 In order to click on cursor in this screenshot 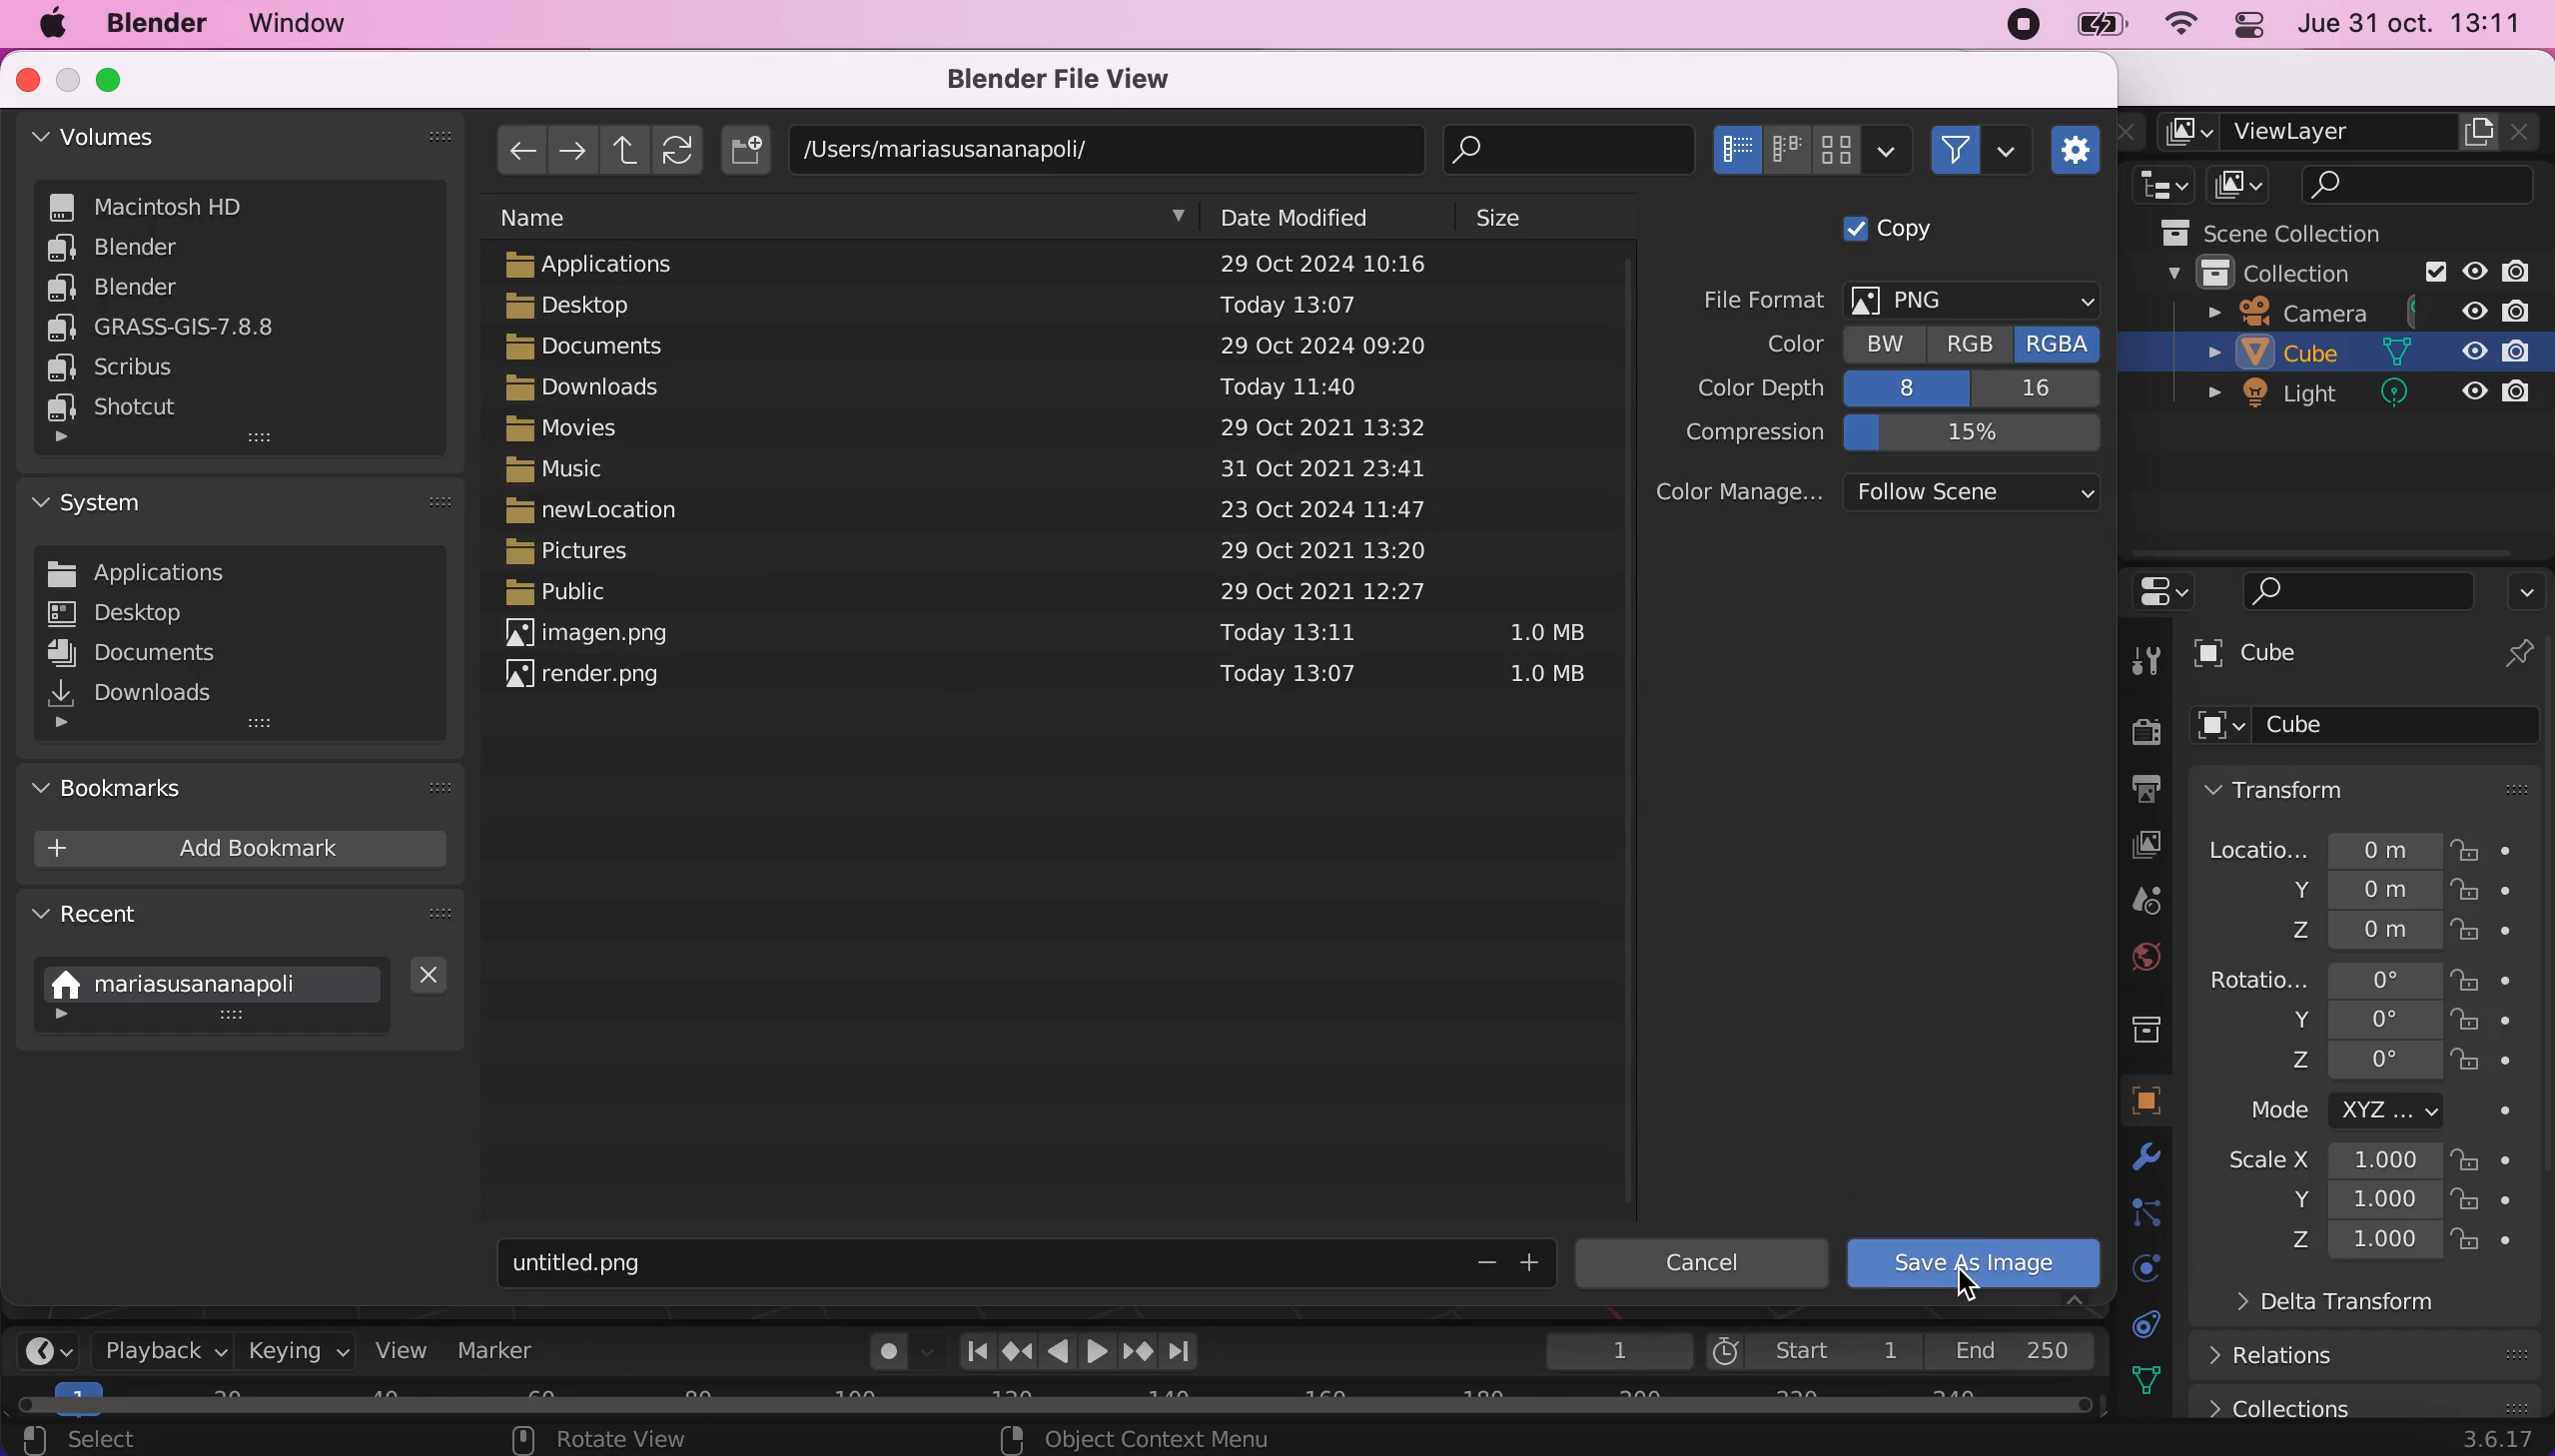, I will do `click(1972, 1290)`.